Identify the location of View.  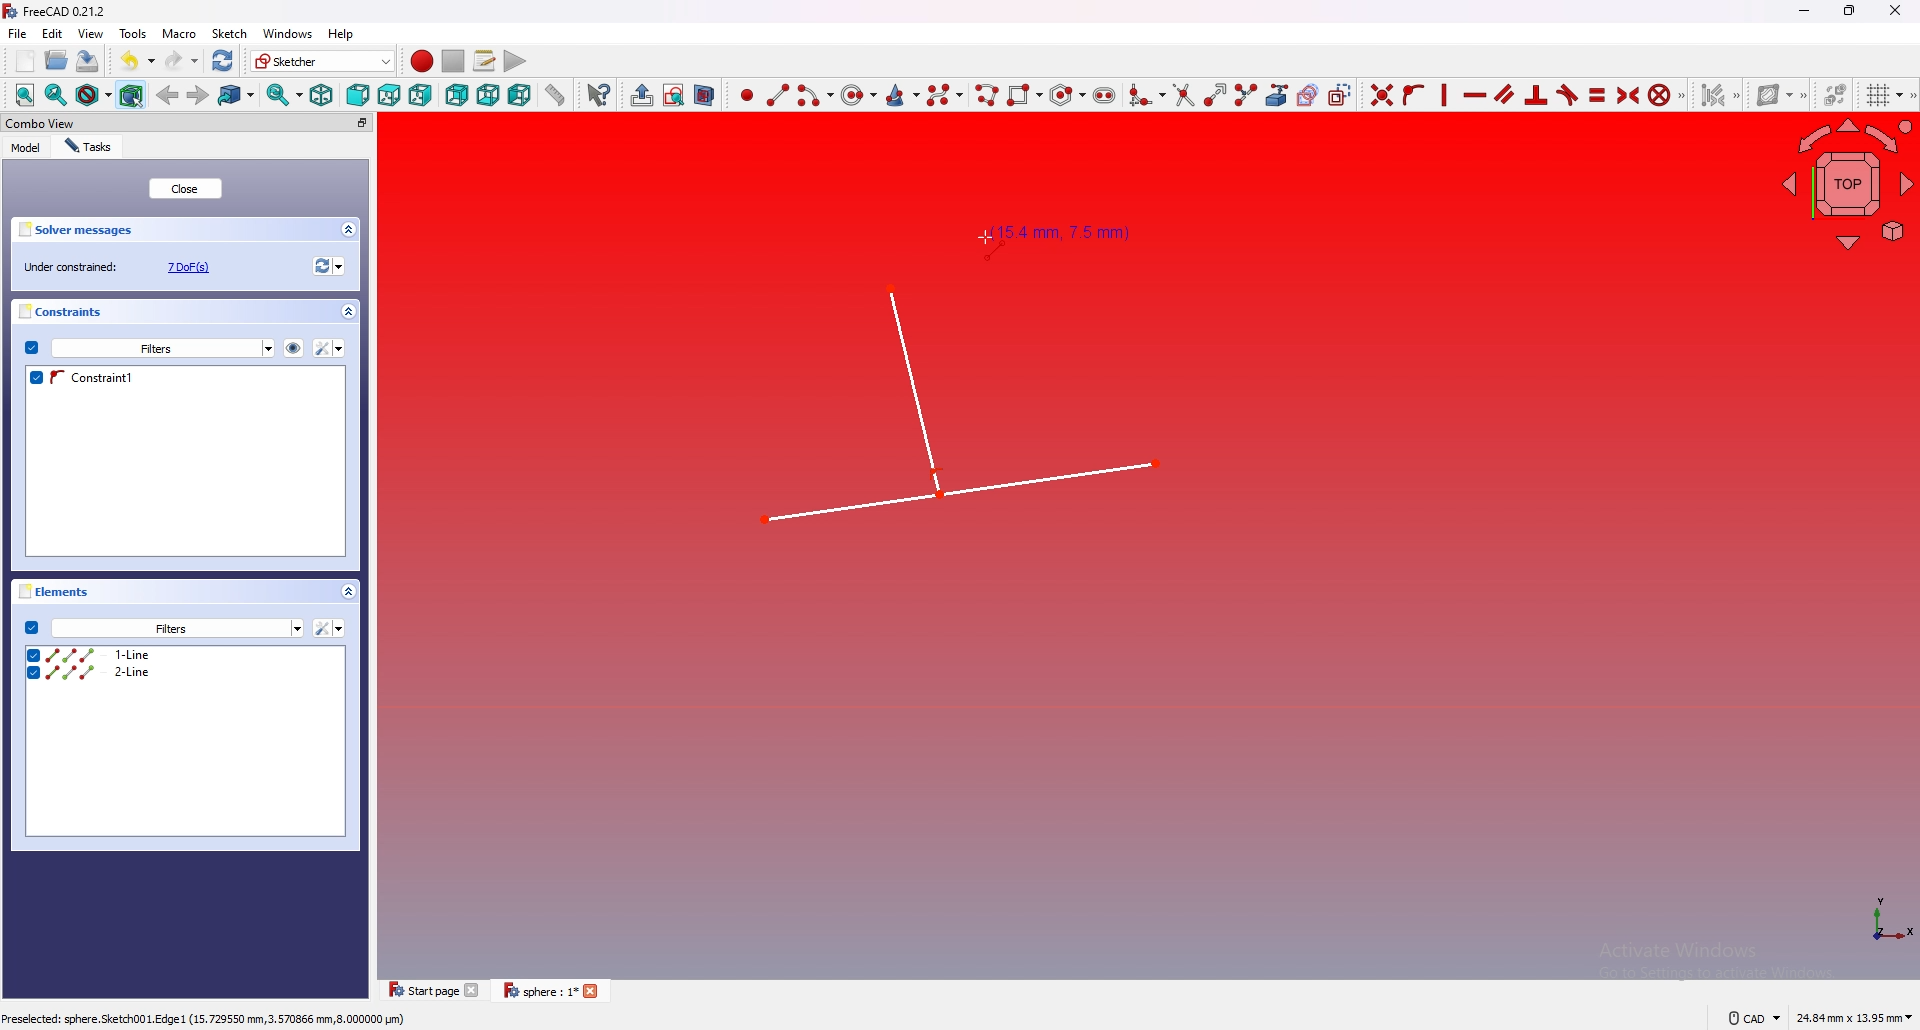
(91, 33).